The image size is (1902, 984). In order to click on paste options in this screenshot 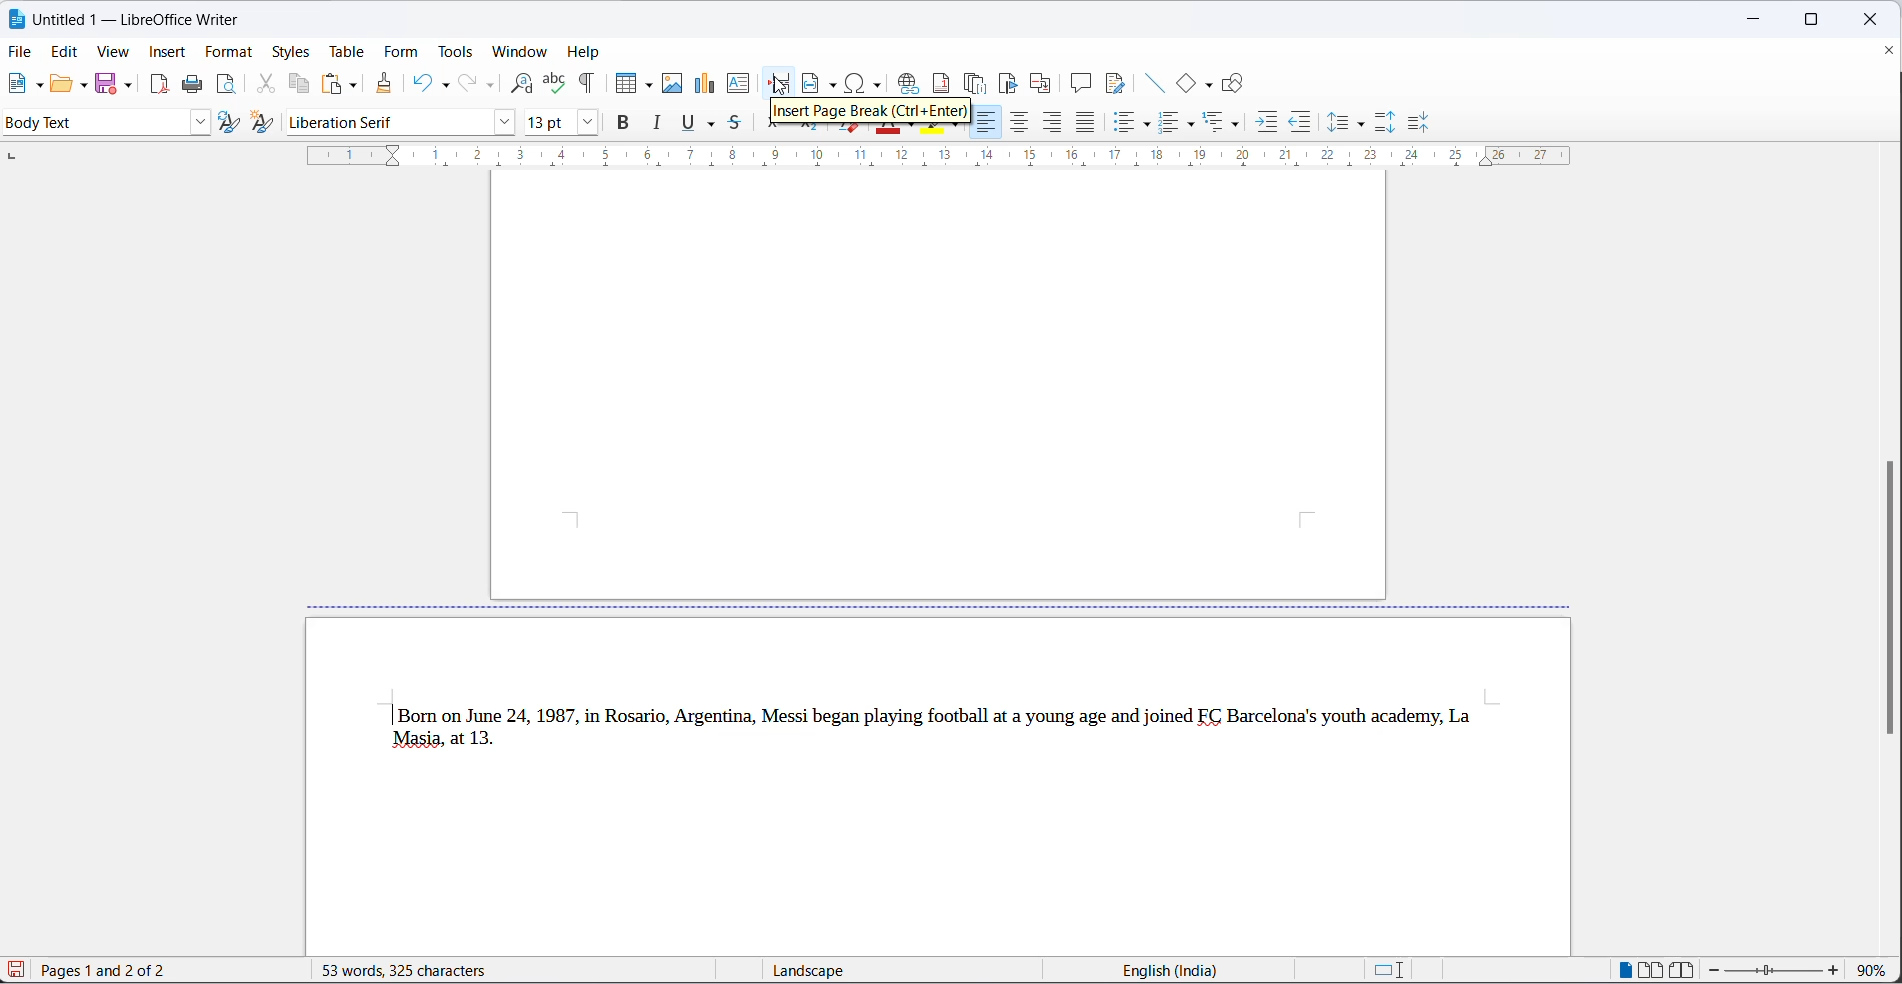, I will do `click(329, 86)`.